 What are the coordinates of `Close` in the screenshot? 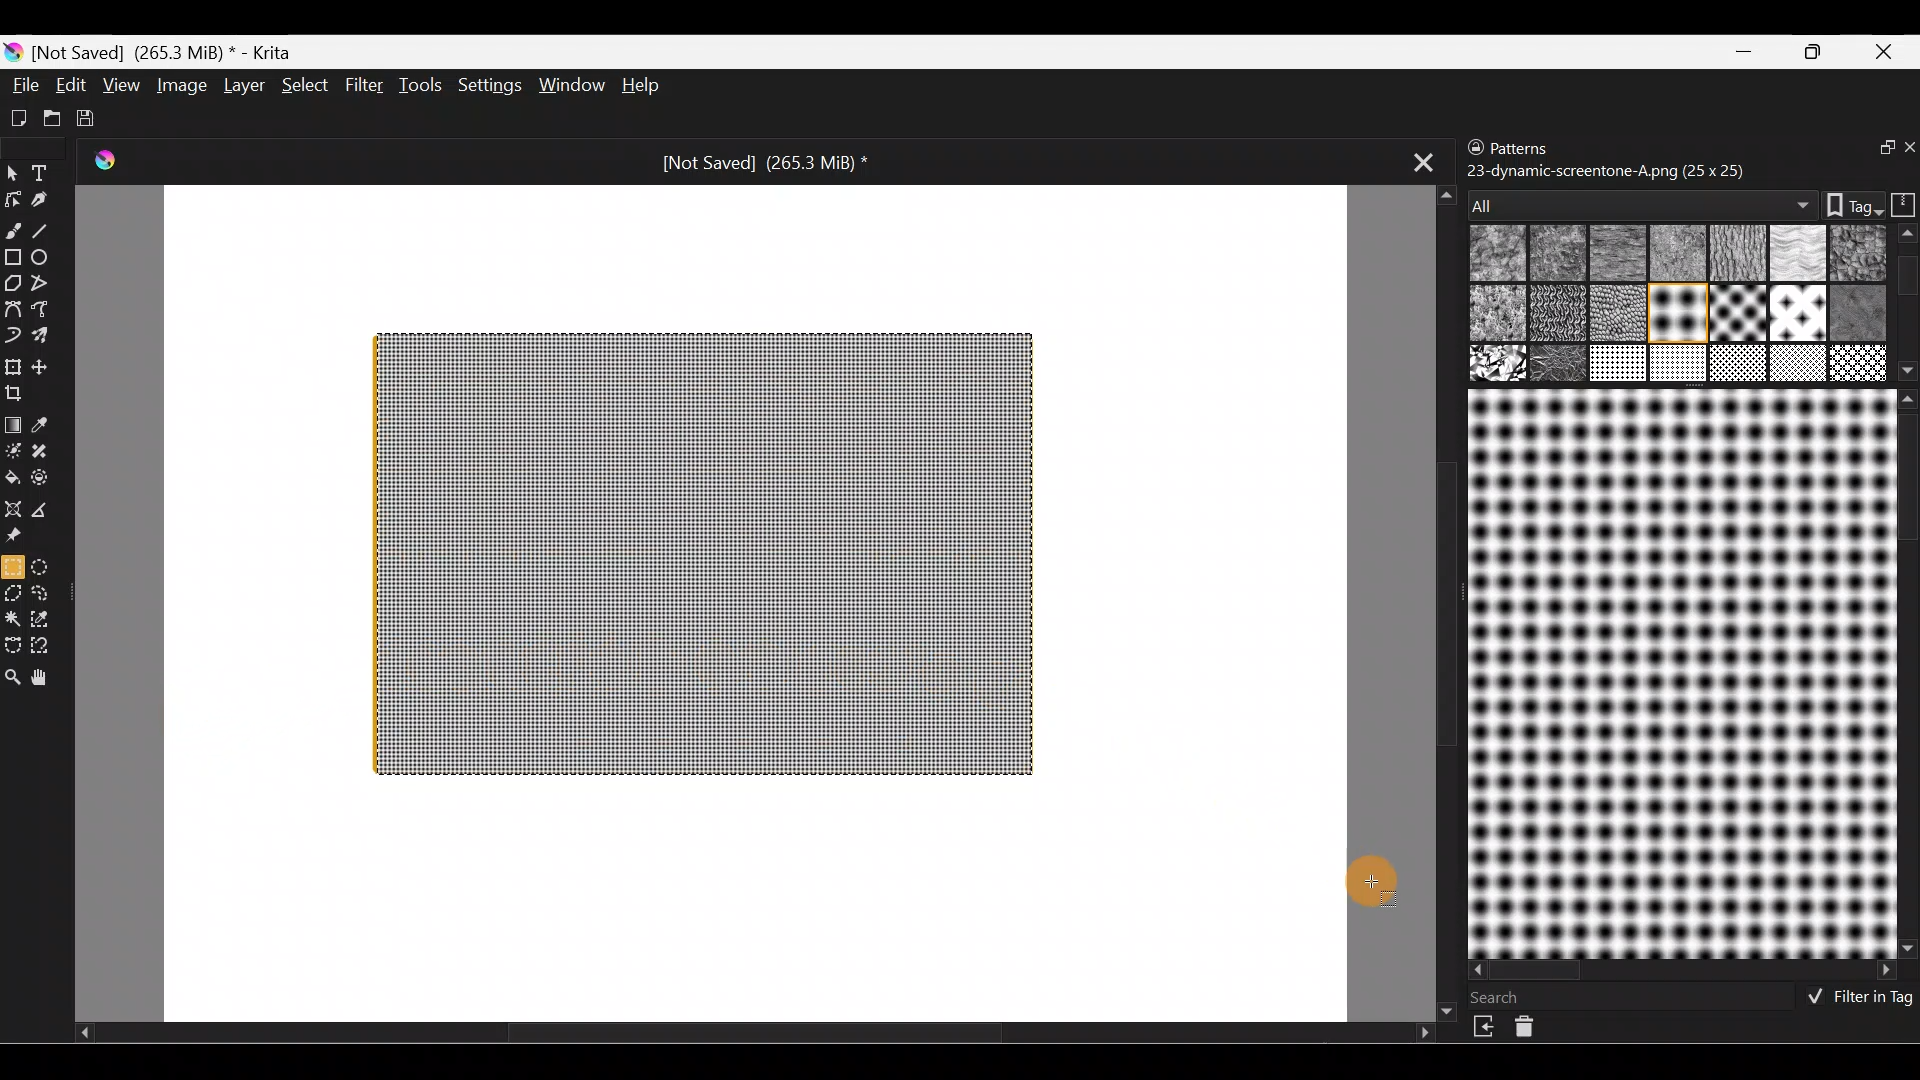 It's located at (1889, 50).